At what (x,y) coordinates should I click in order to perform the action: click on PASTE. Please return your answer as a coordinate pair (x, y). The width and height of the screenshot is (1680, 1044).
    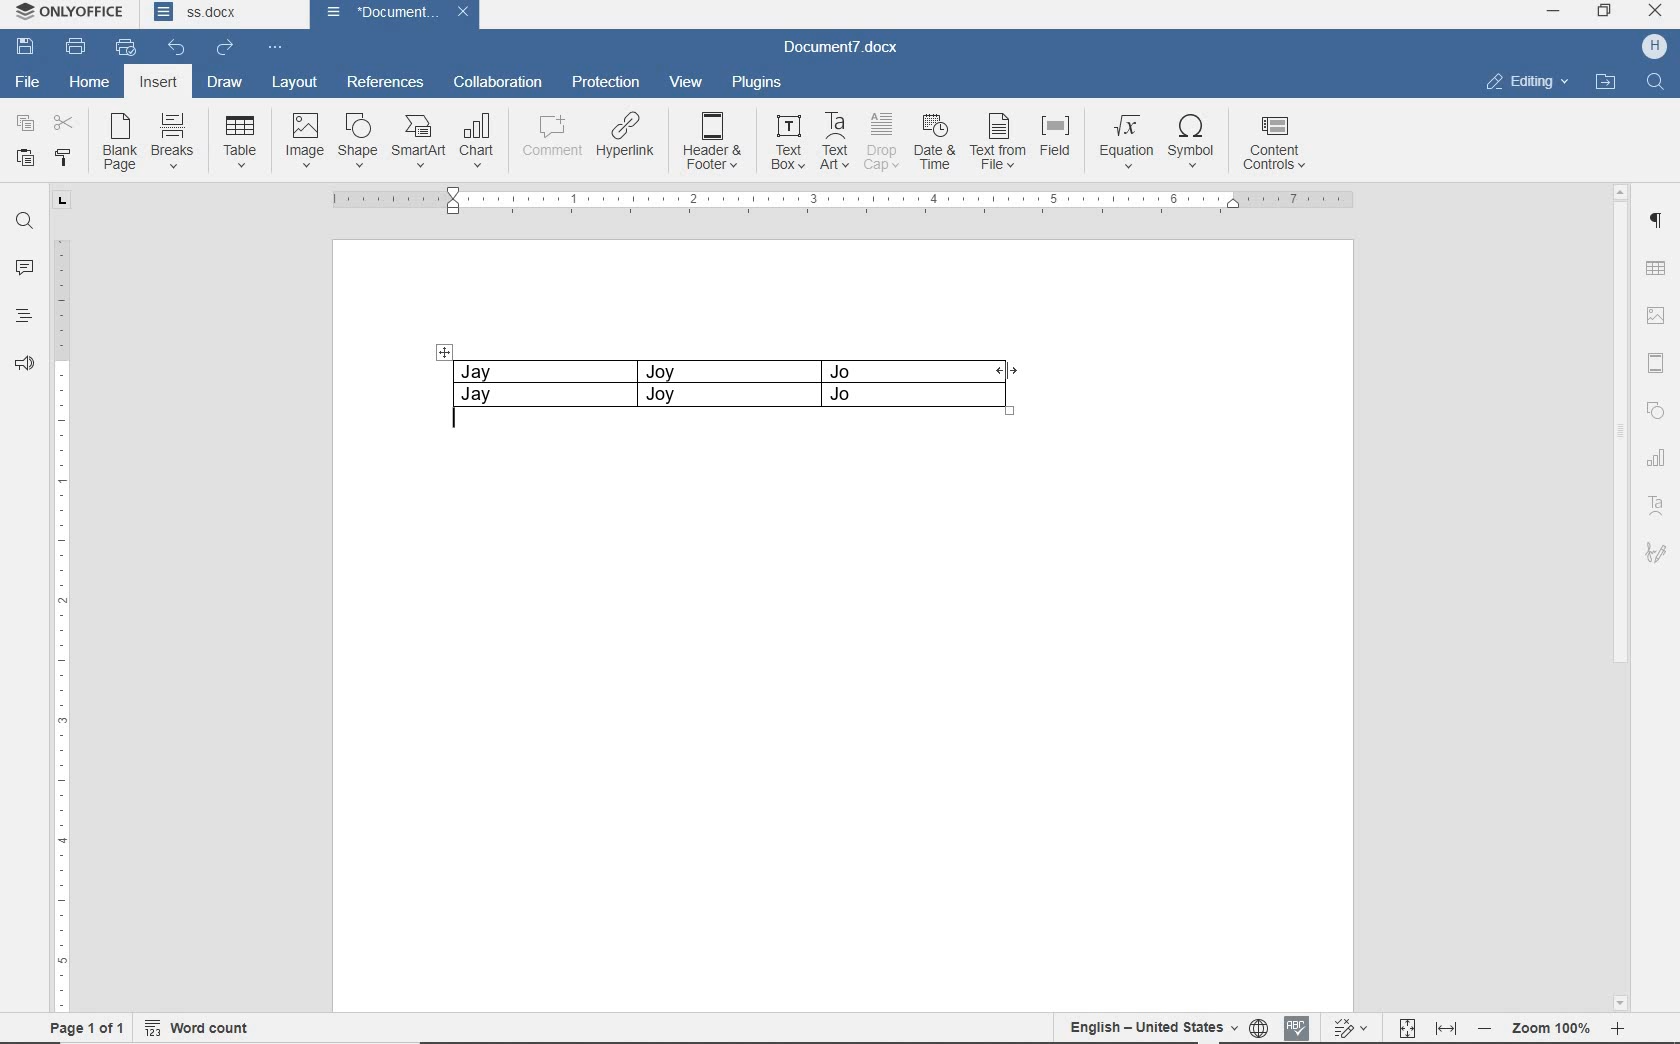
    Looking at the image, I should click on (25, 160).